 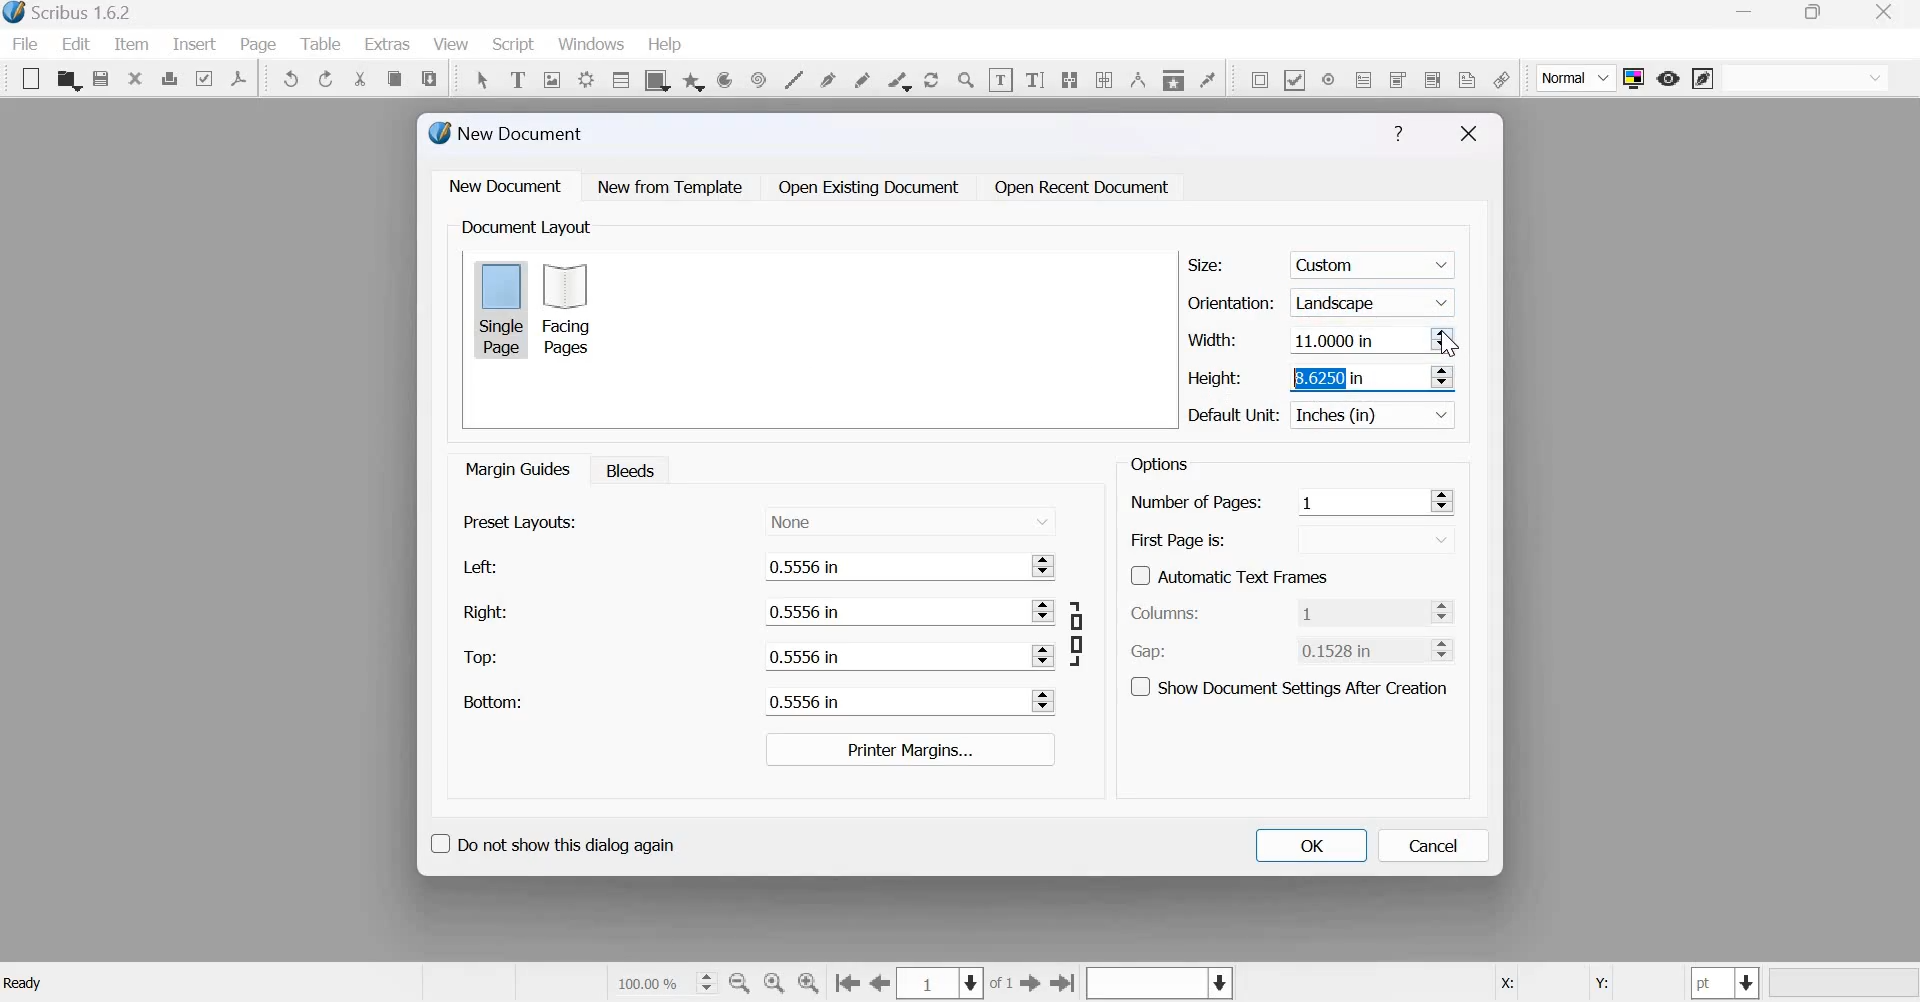 I want to click on PDF combo box, so click(x=1396, y=79).